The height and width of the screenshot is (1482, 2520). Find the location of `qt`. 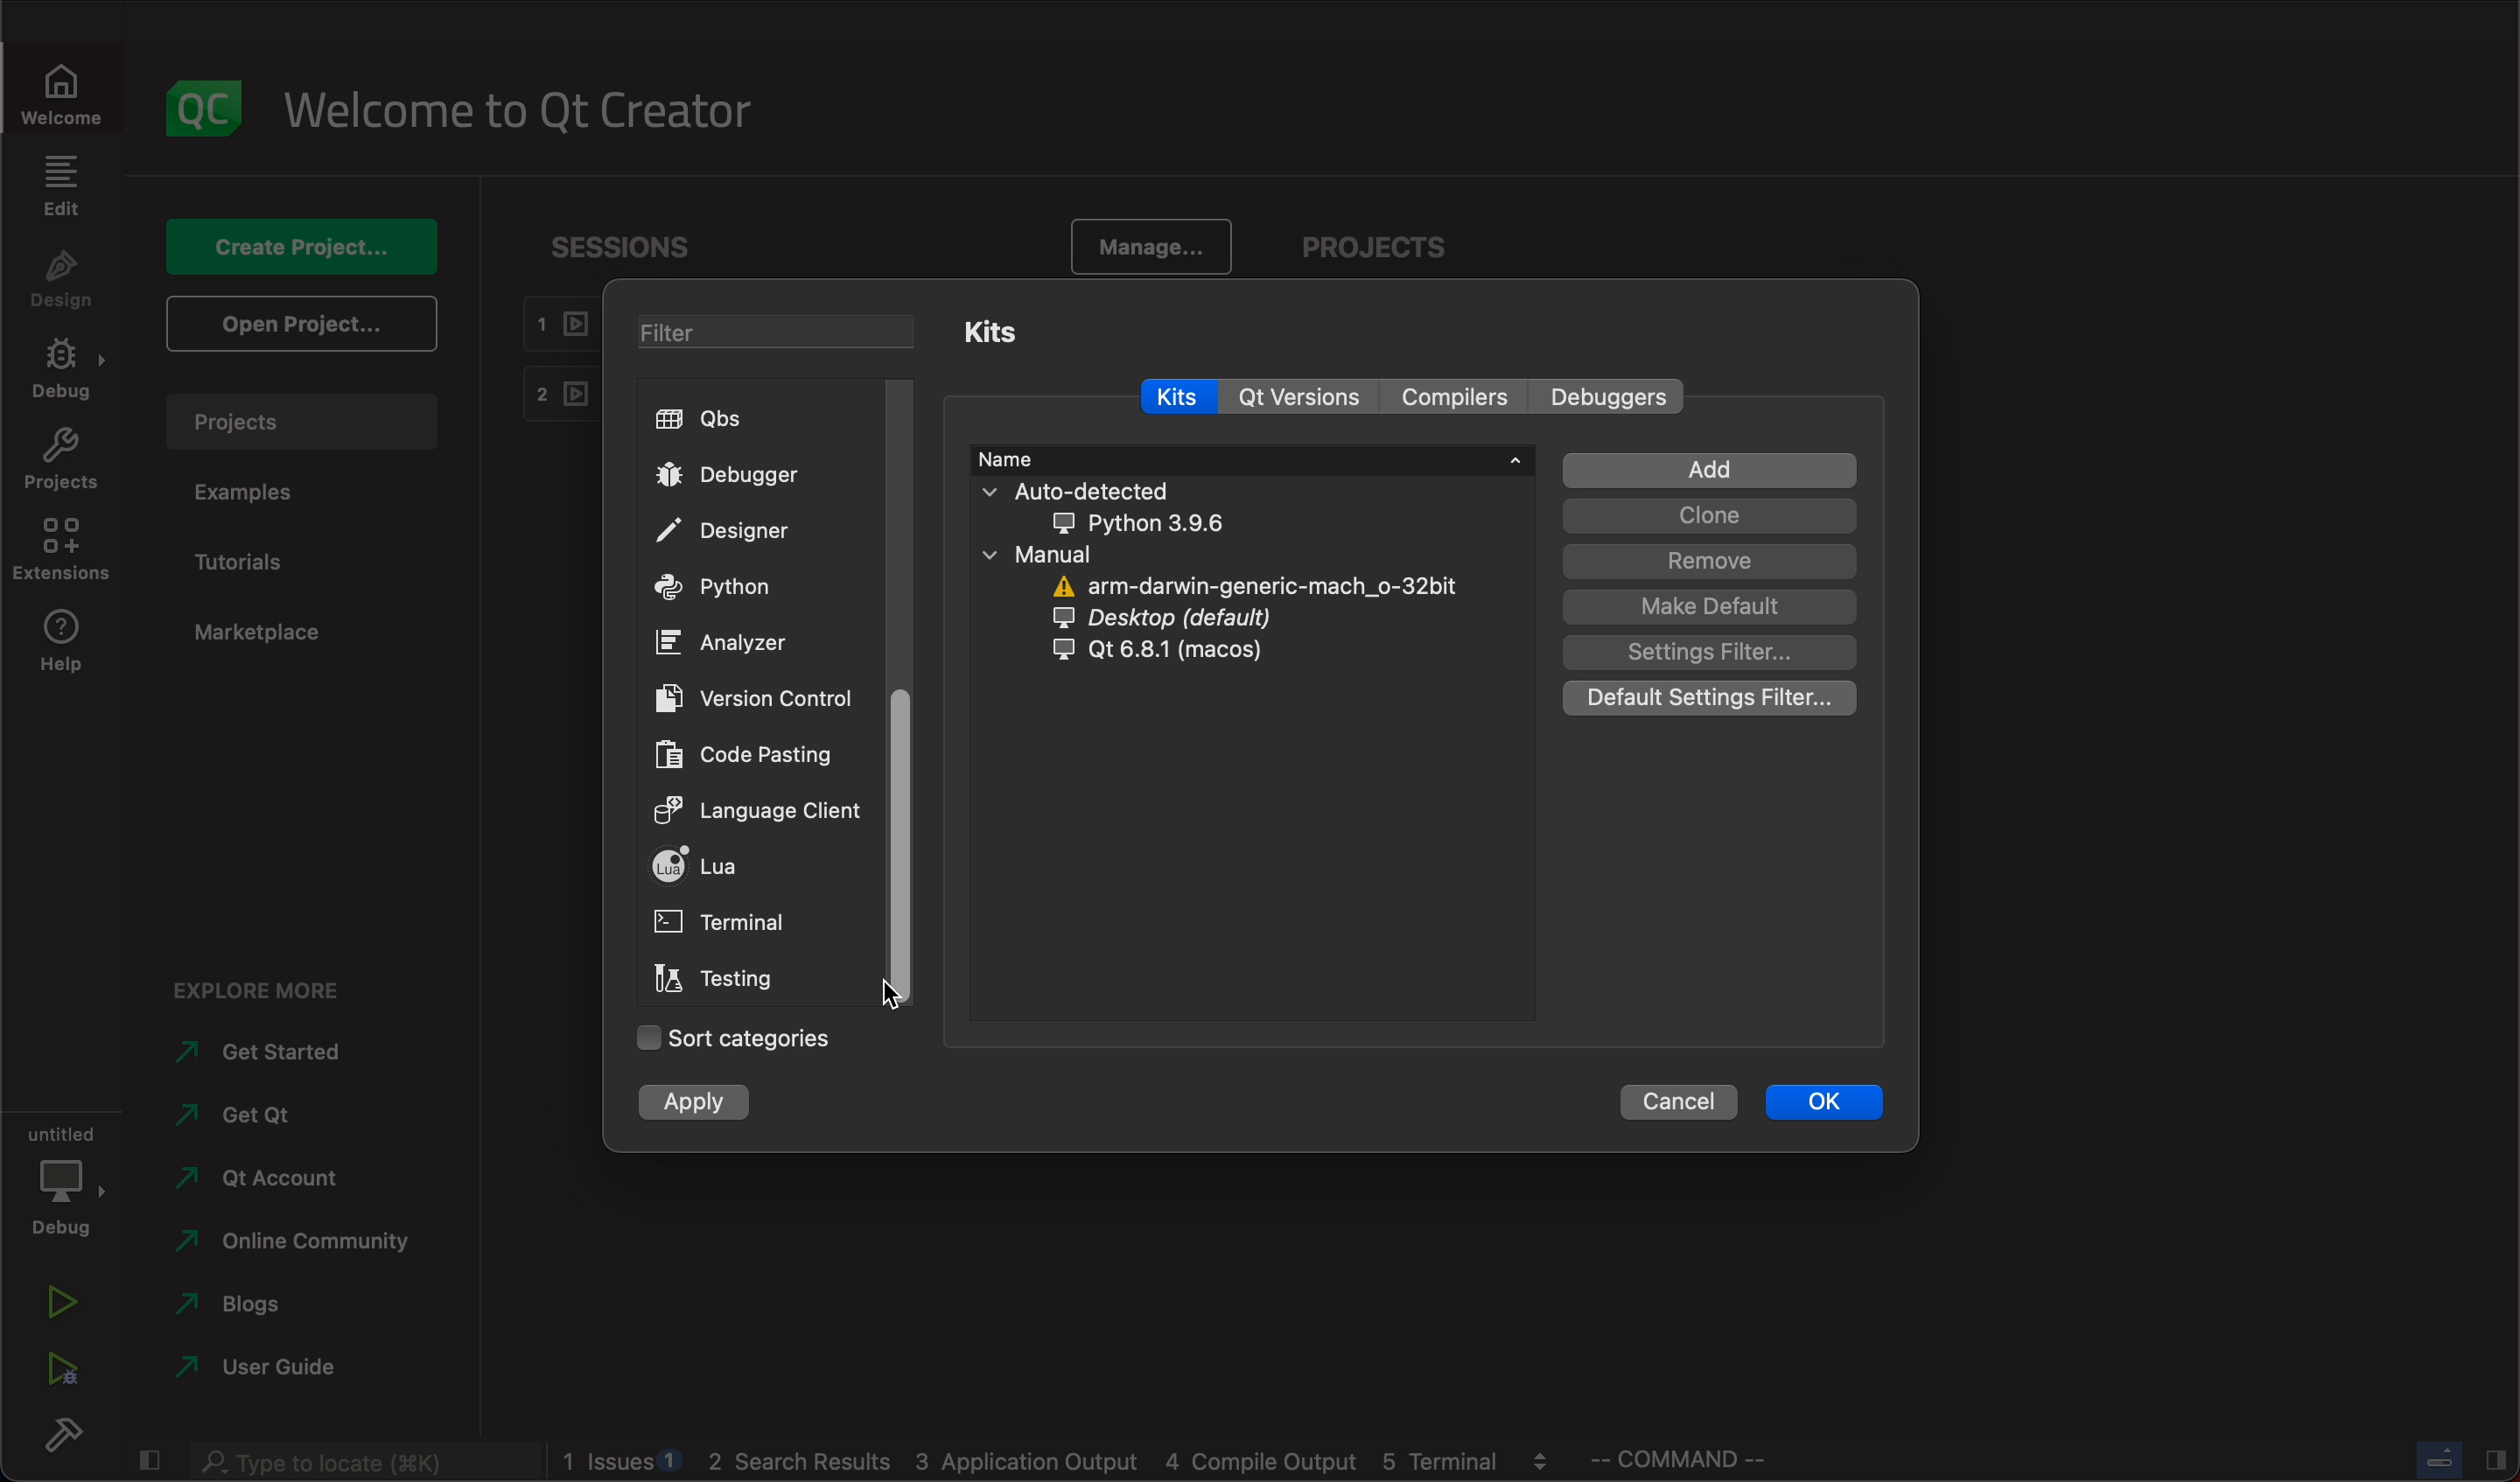

qt is located at coordinates (1177, 659).